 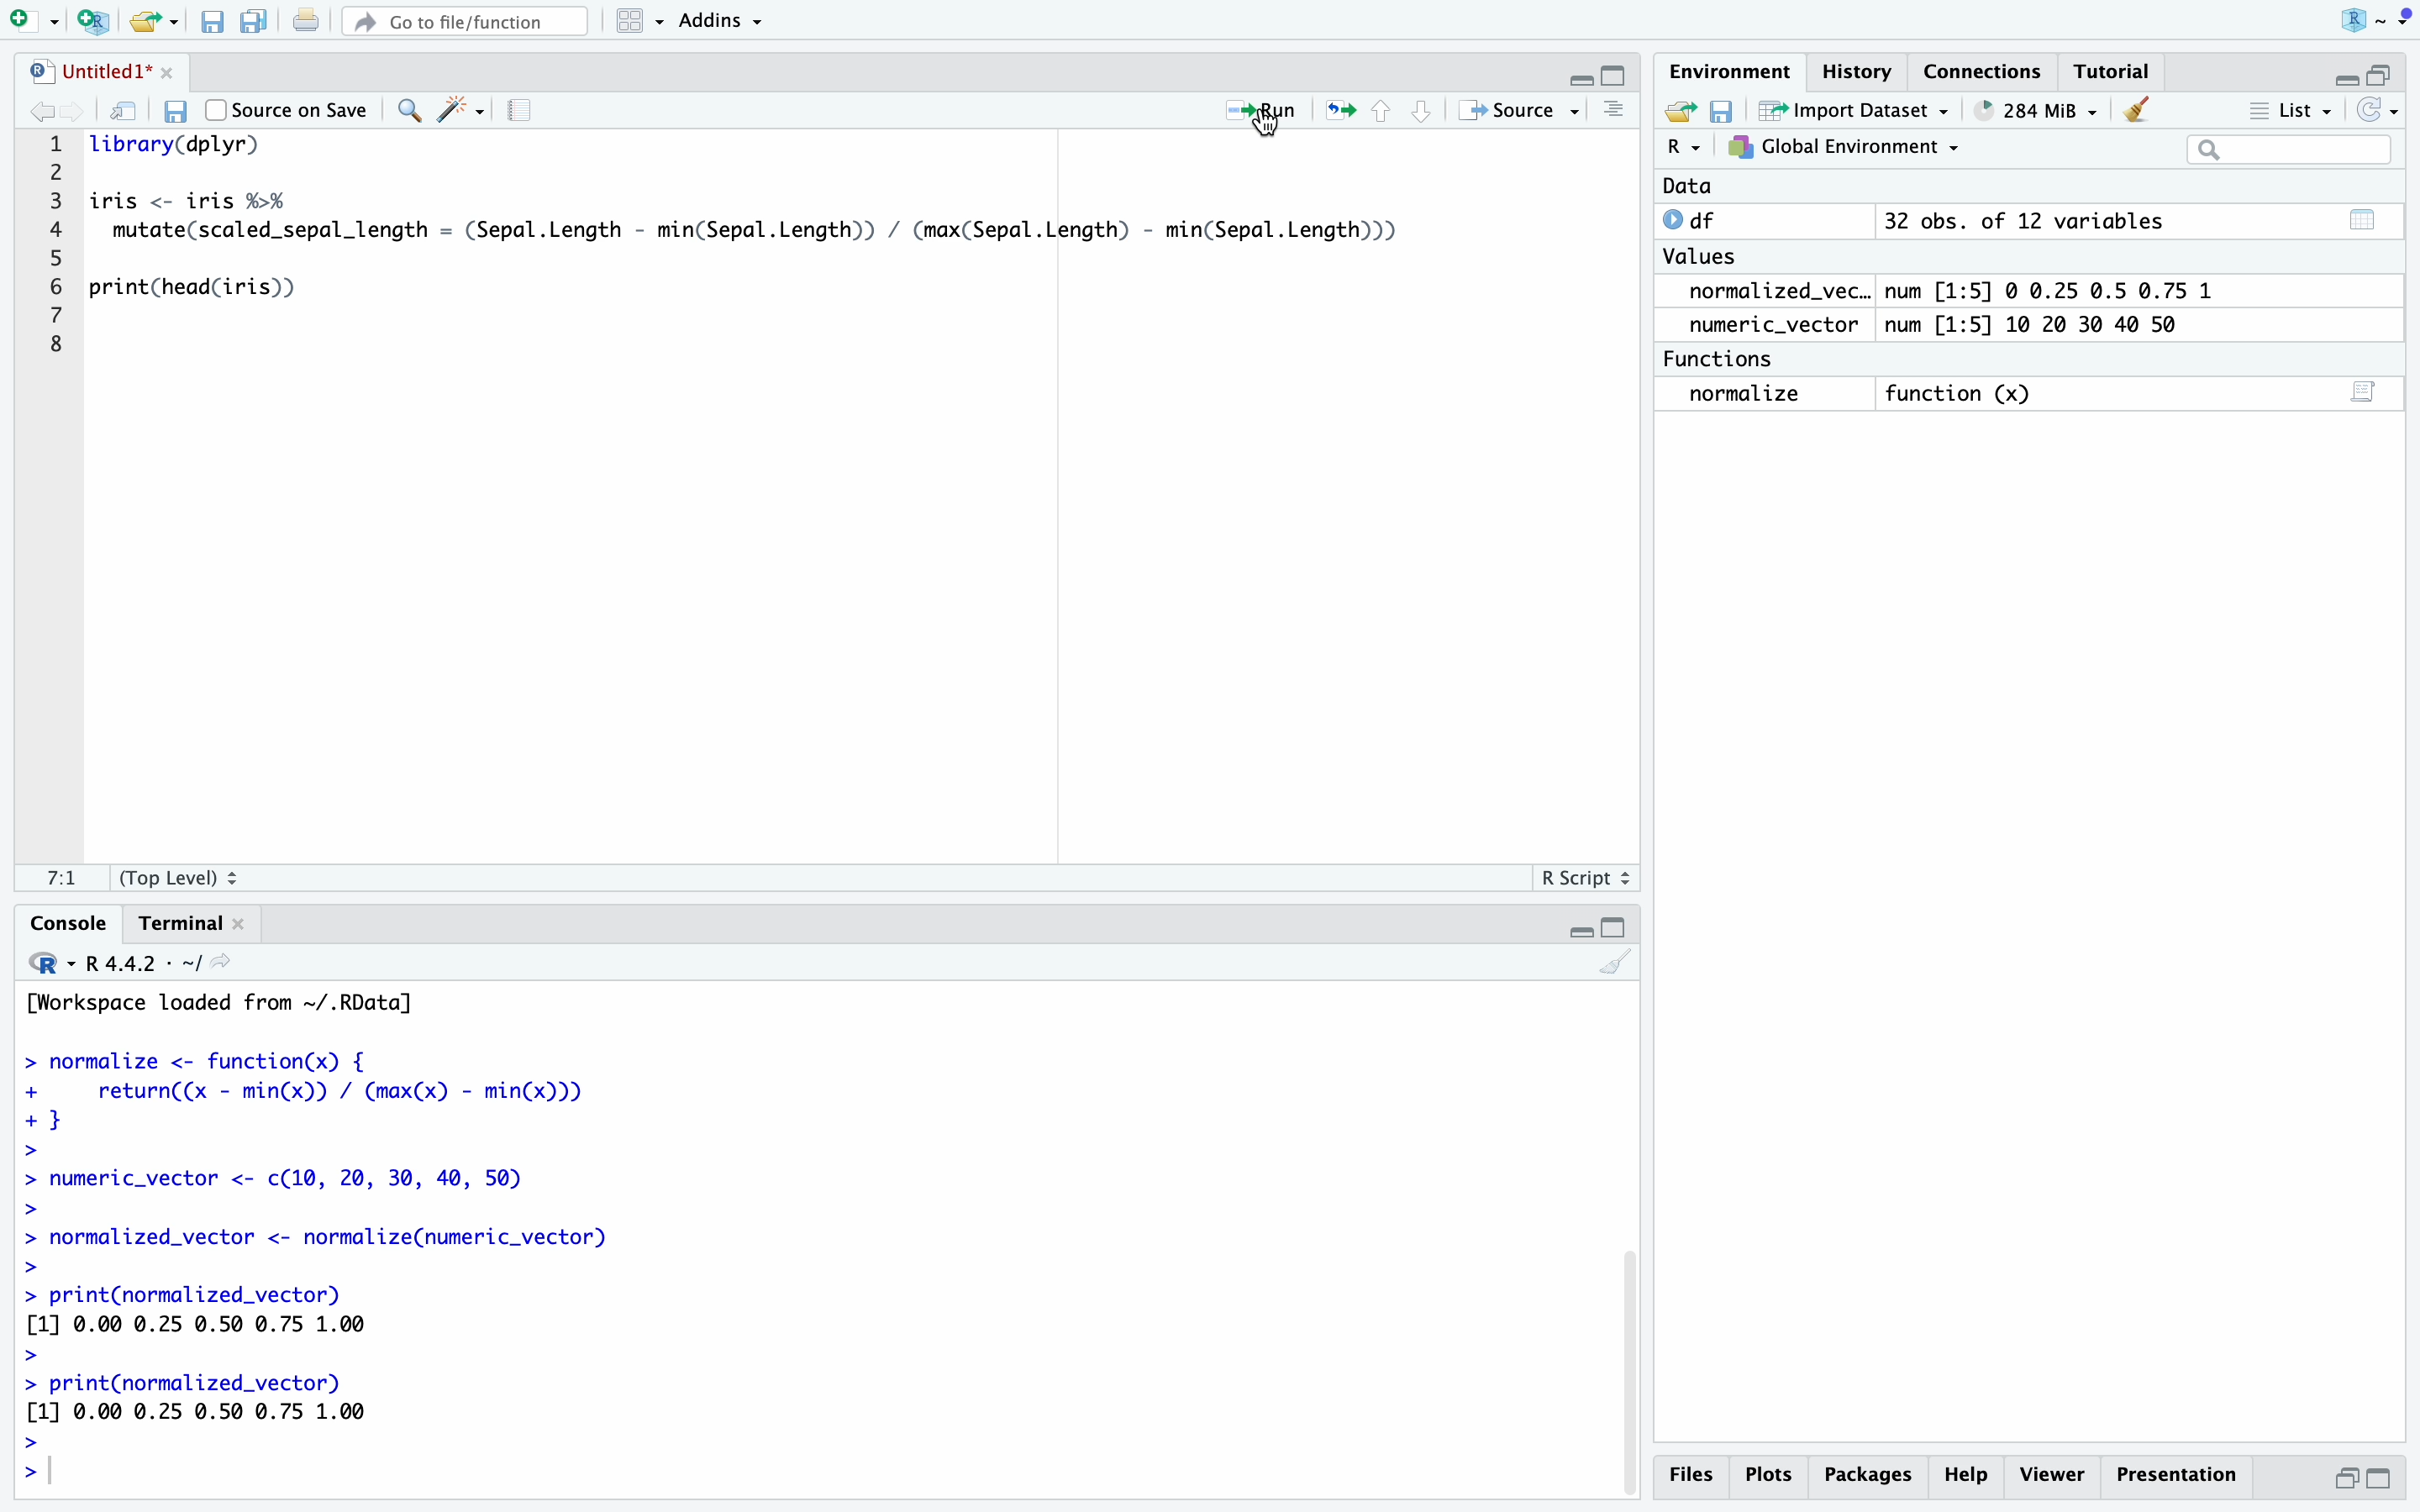 I want to click on R.4.4.2, so click(x=130, y=963).